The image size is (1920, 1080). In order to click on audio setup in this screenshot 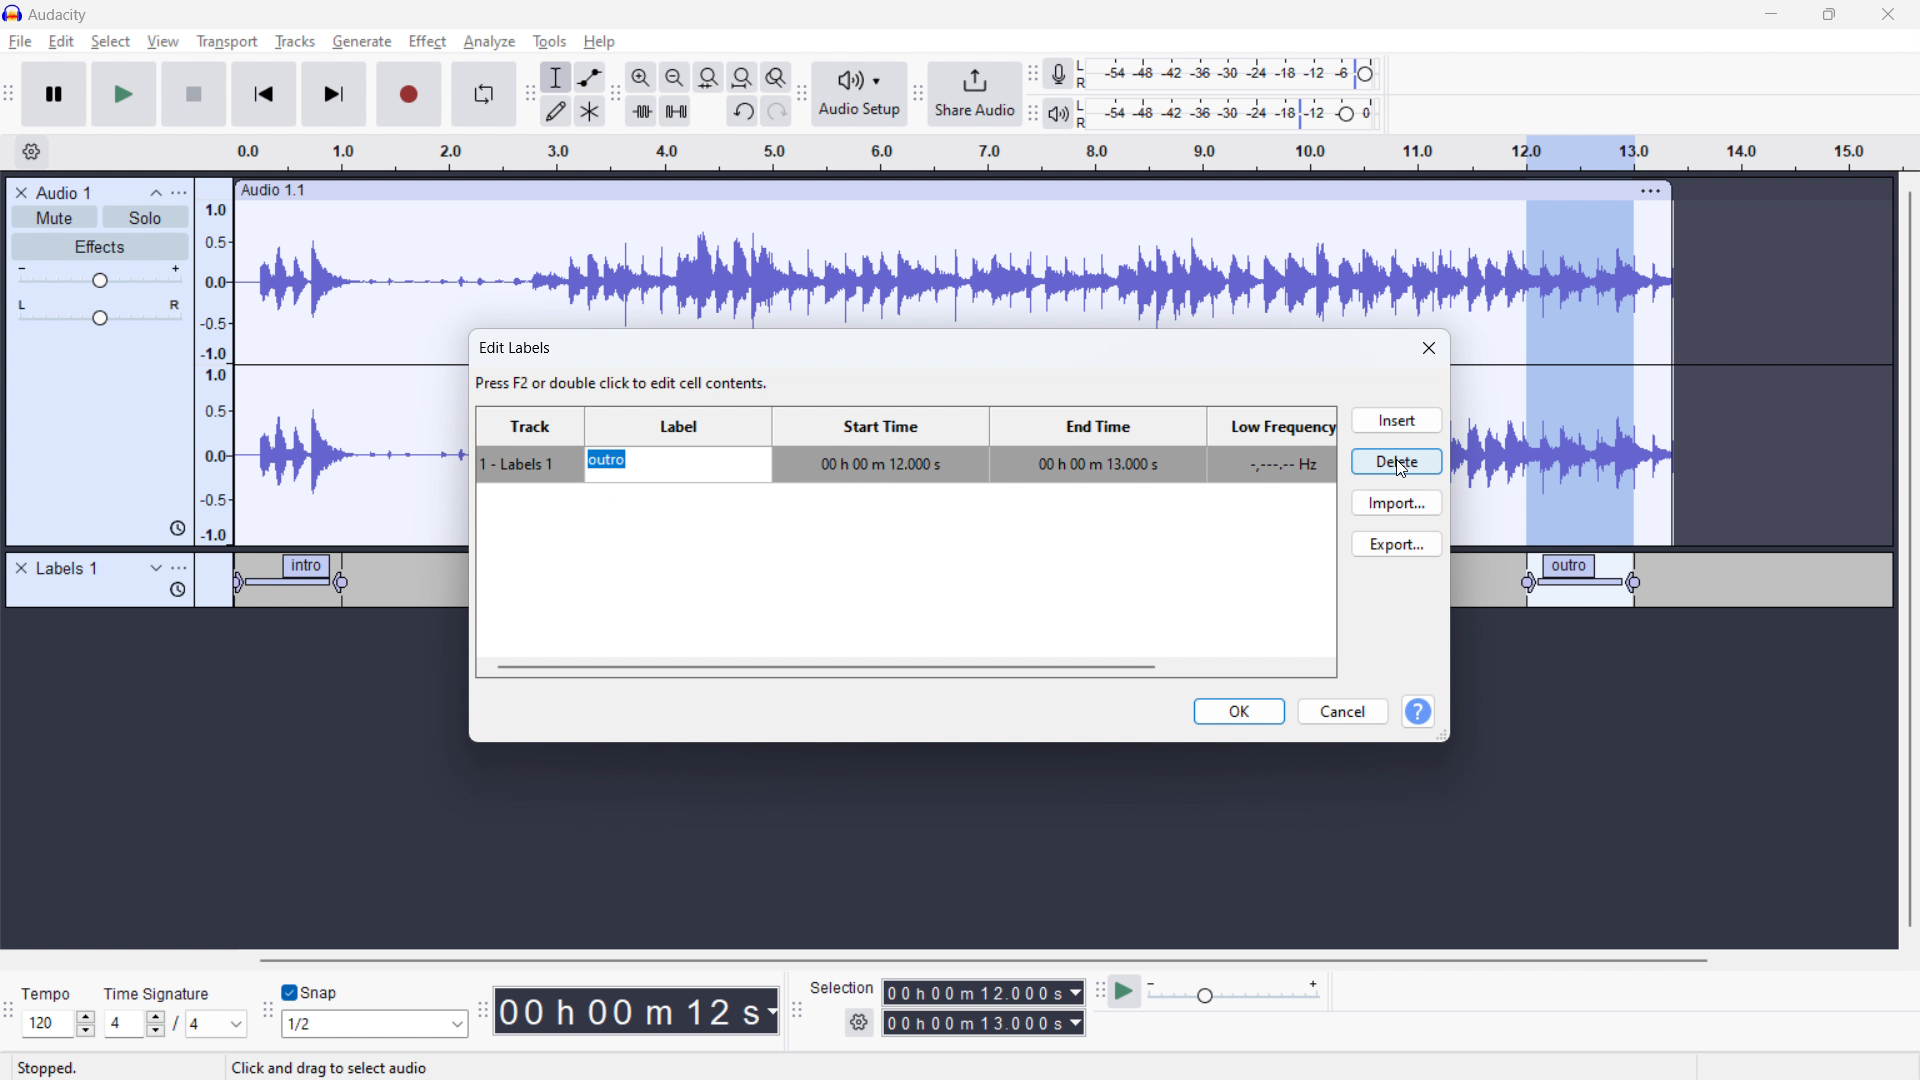, I will do `click(860, 95)`.